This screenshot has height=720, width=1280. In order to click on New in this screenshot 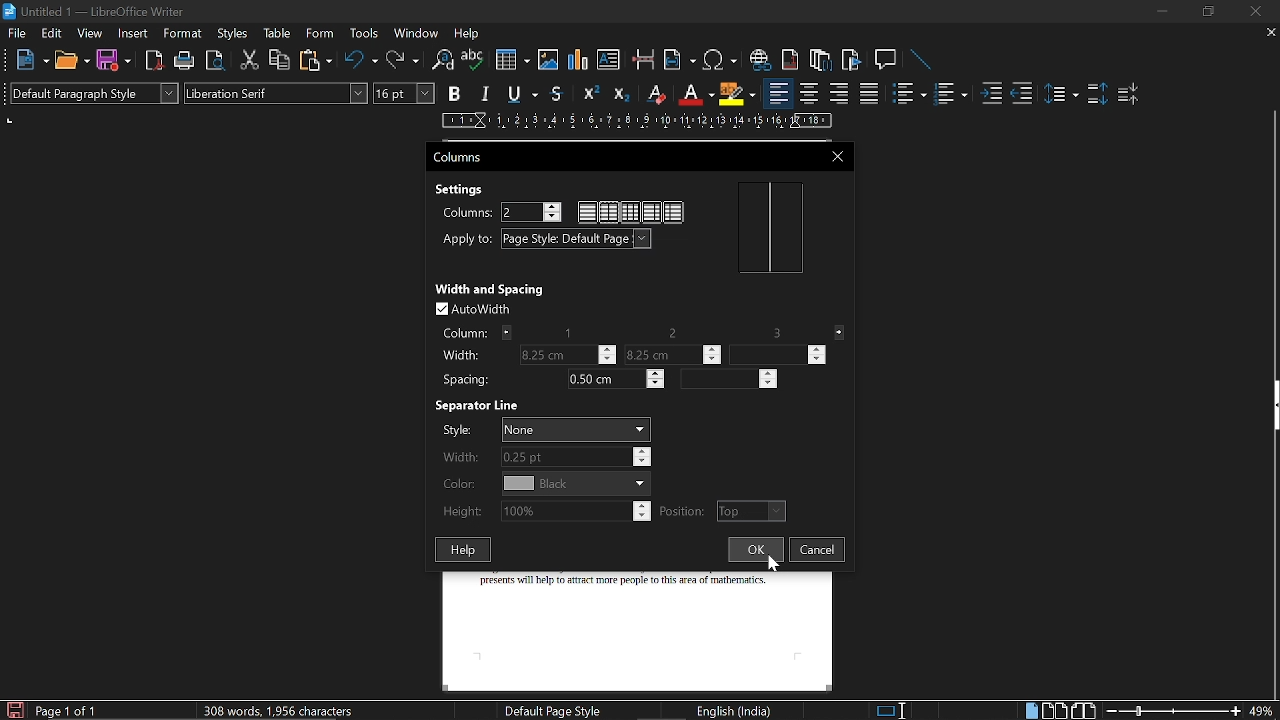, I will do `click(30, 63)`.